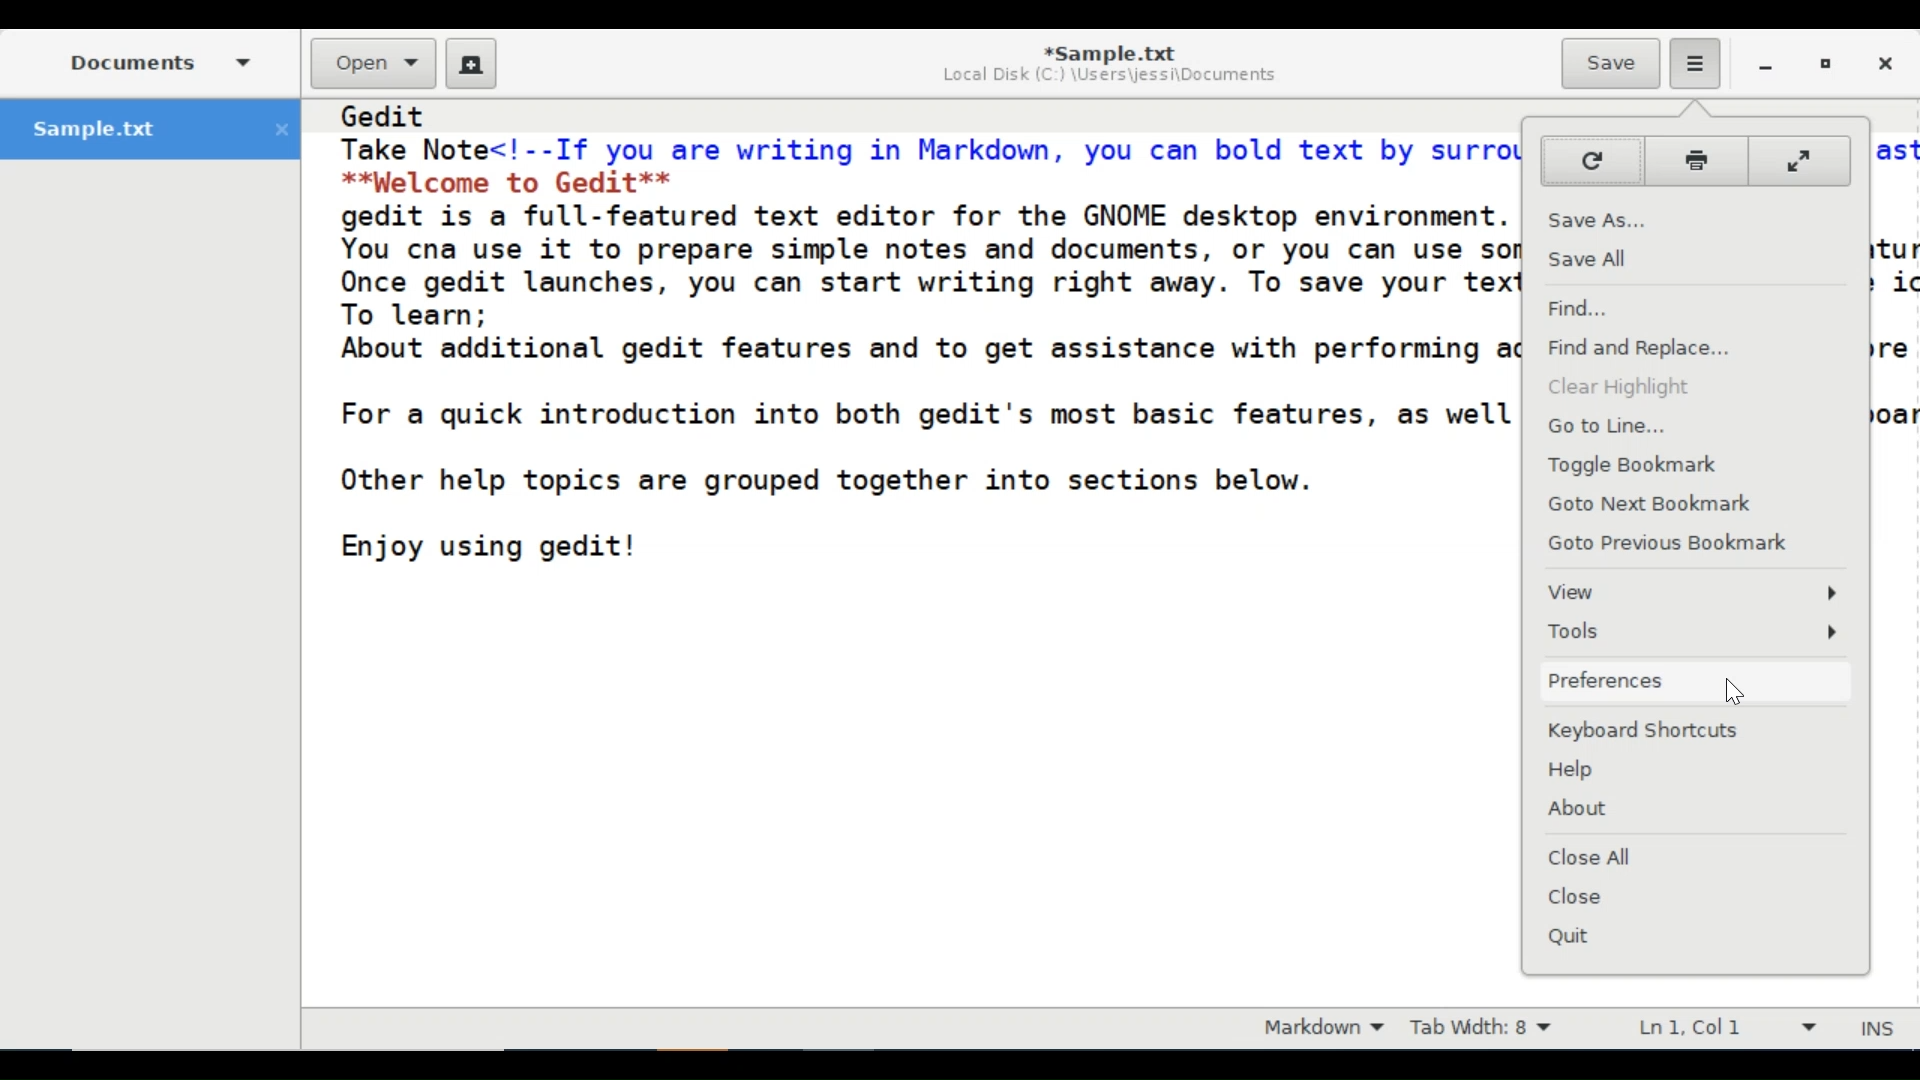 The image size is (1920, 1080). I want to click on Go to Line, so click(1615, 426).